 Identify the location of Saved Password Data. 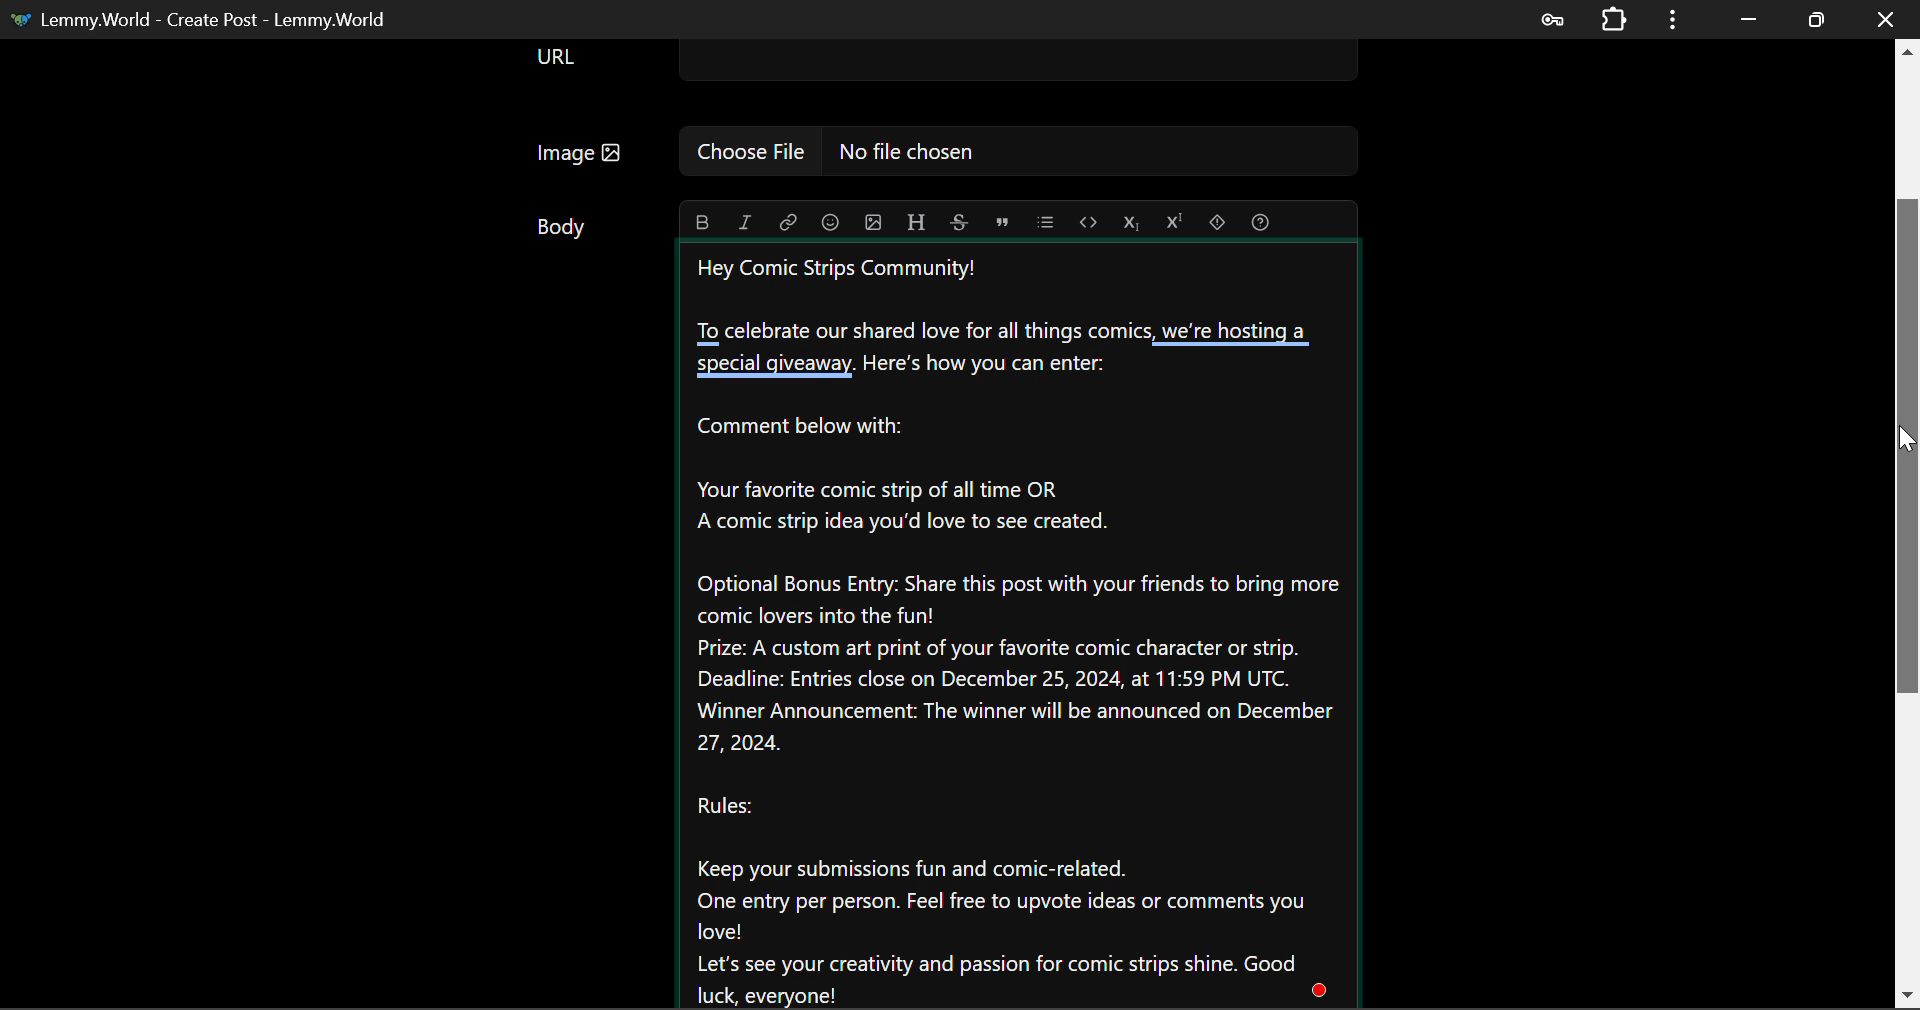
(1550, 19).